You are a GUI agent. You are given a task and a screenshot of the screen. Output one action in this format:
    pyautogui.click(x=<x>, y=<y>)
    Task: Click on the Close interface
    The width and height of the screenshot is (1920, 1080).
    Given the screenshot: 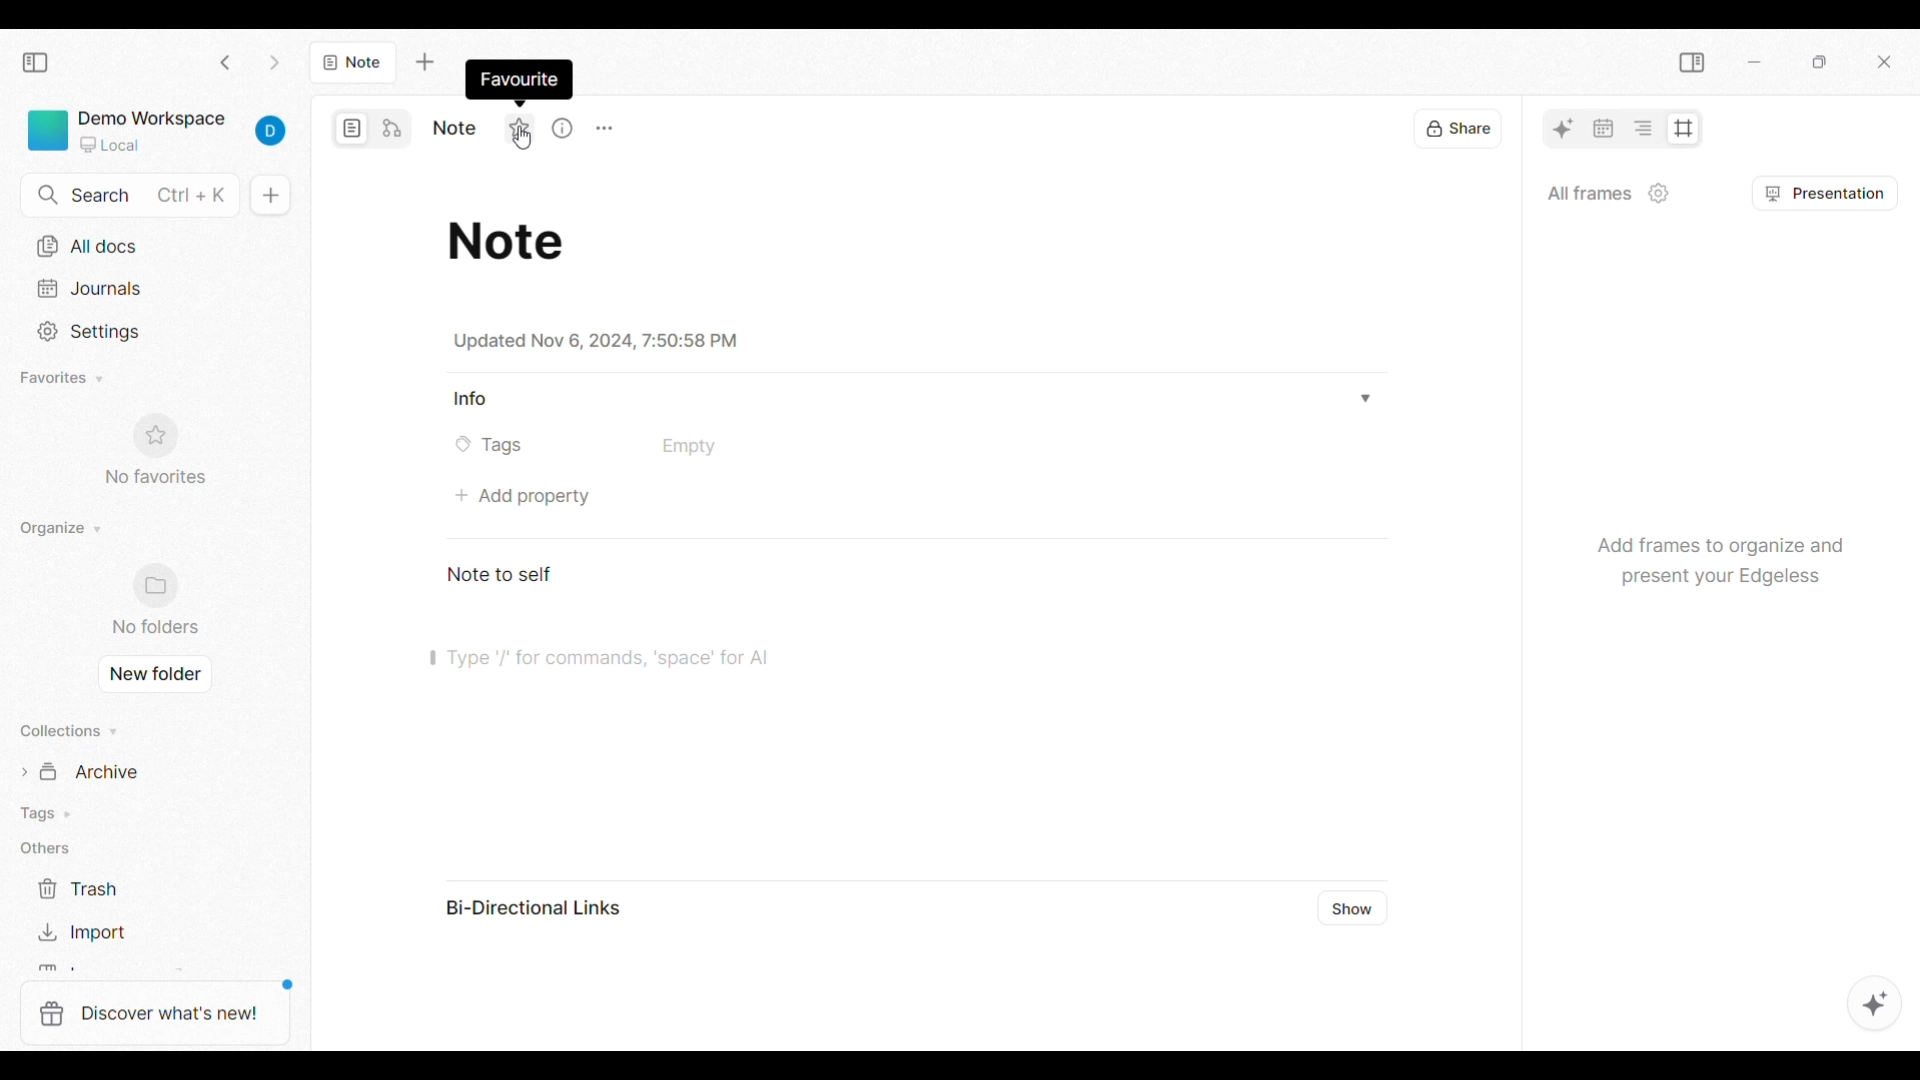 What is the action you would take?
    pyautogui.click(x=1884, y=62)
    